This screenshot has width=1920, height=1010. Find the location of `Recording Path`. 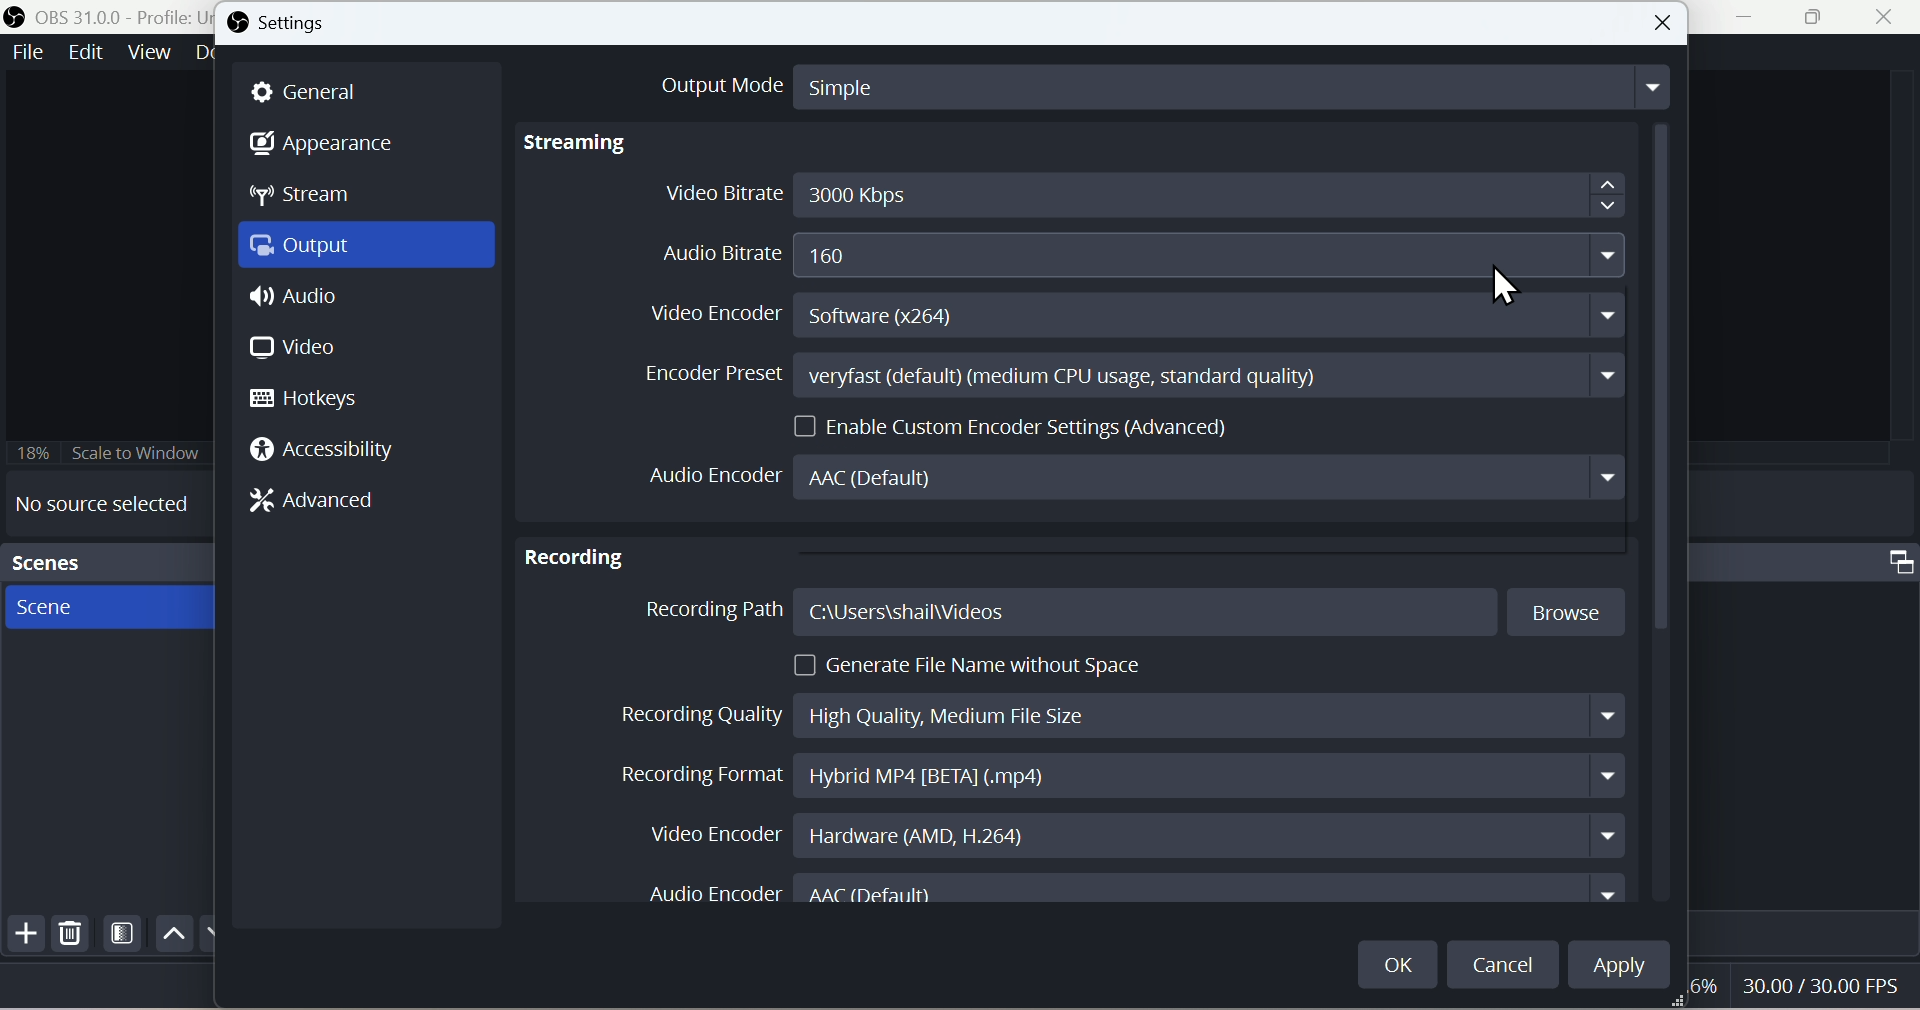

Recording Path is located at coordinates (1135, 613).